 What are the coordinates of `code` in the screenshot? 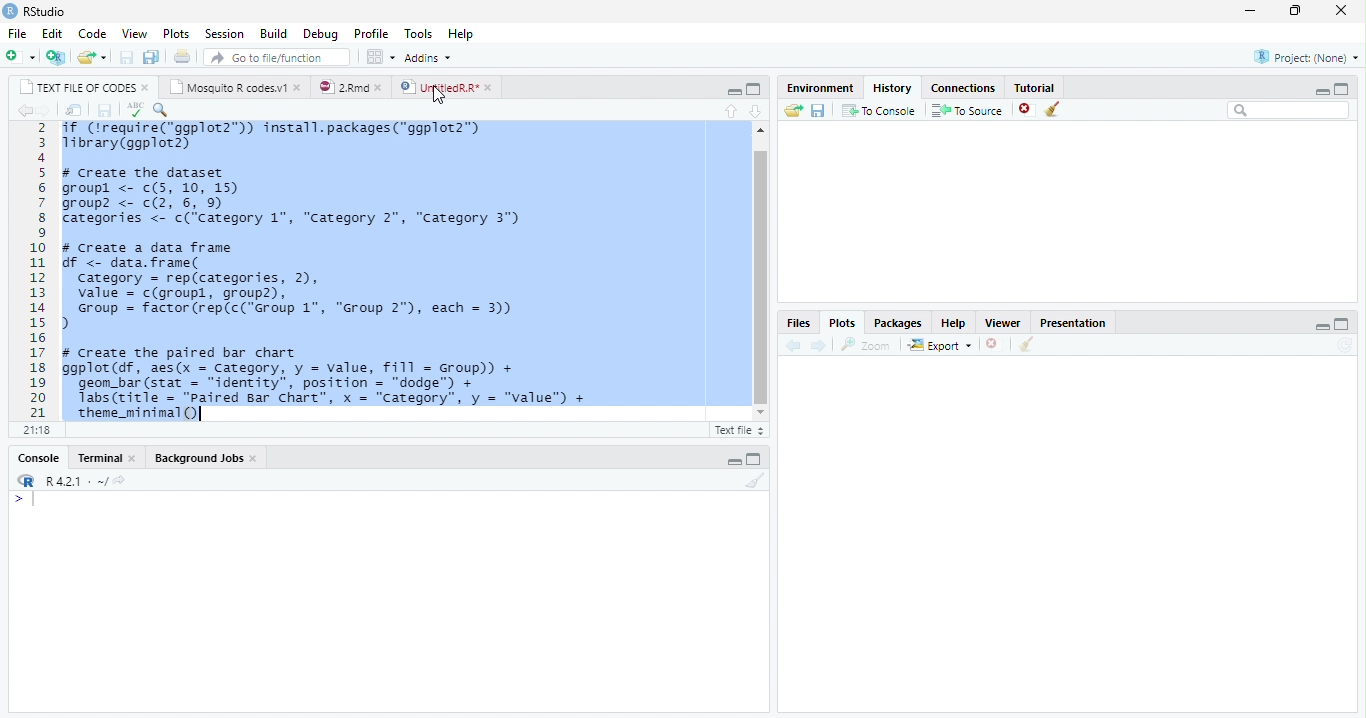 It's located at (89, 32).